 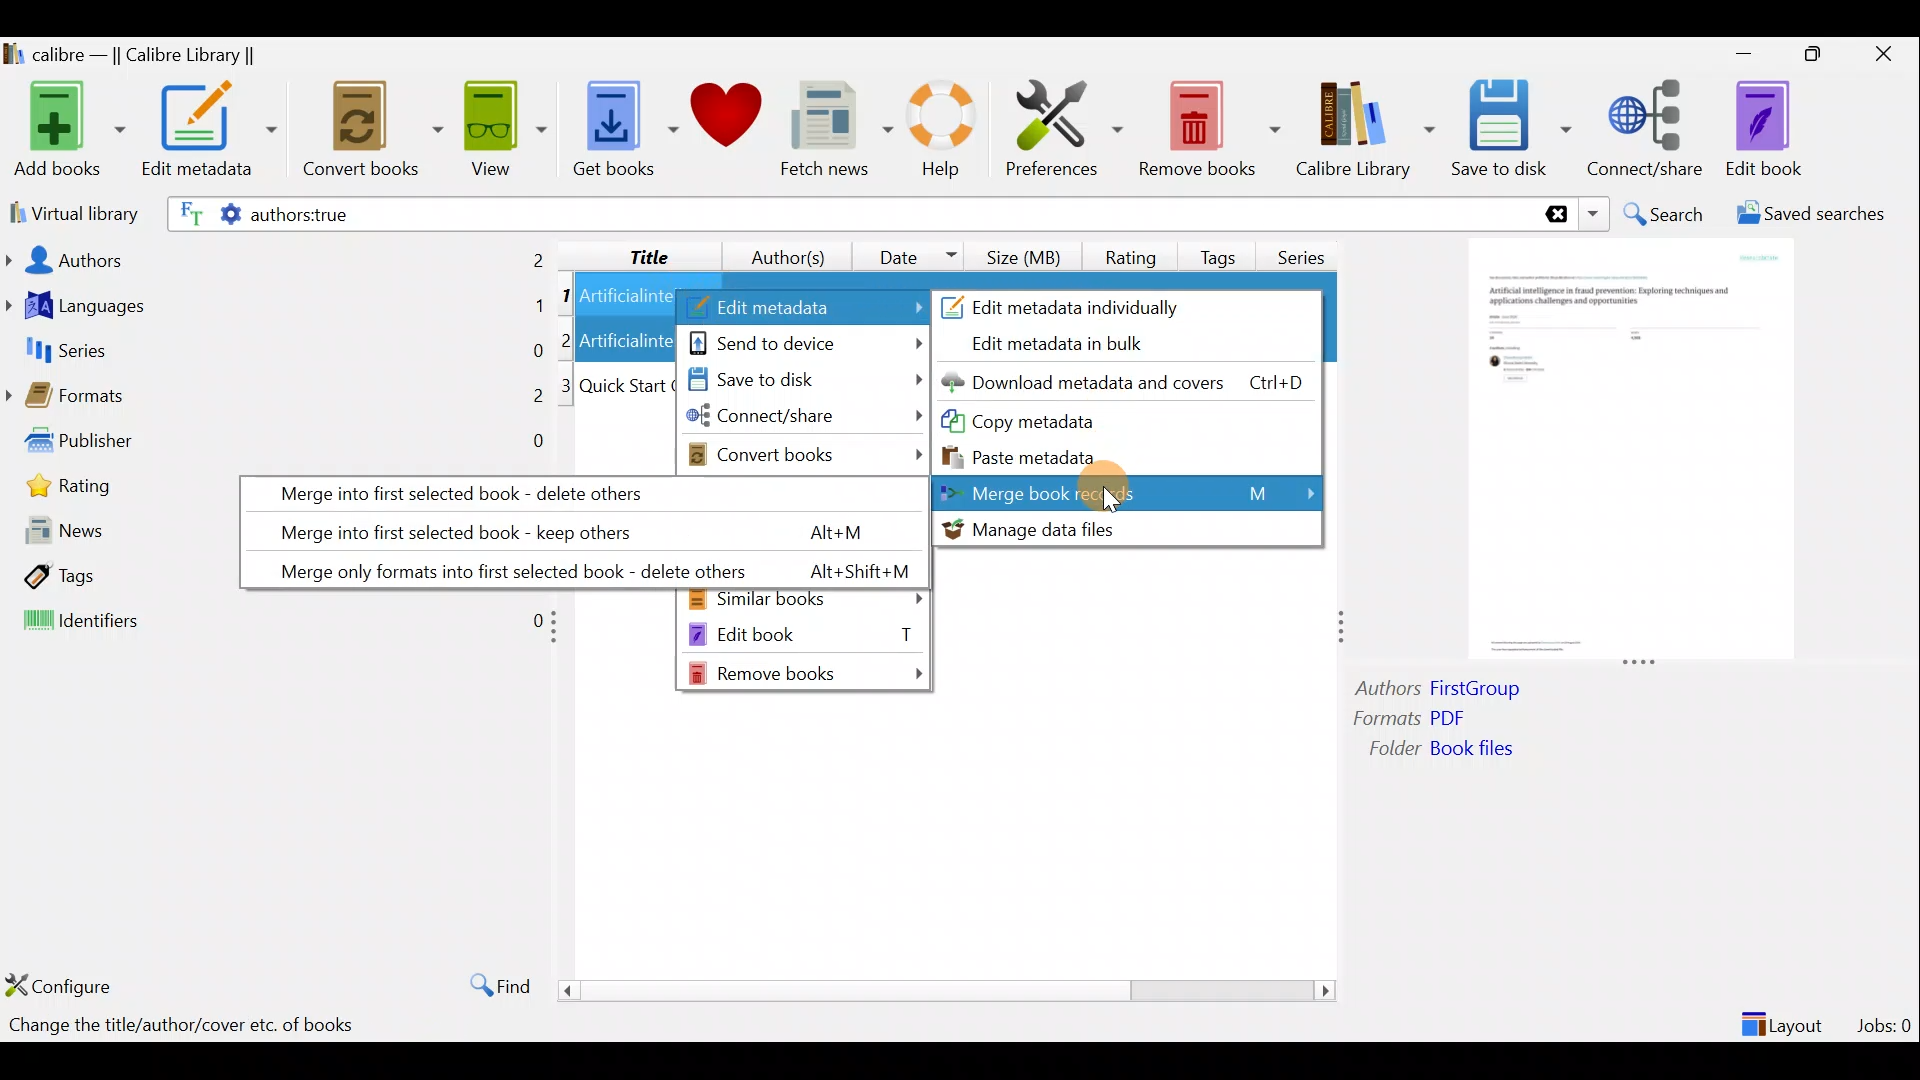 I want to click on Publisher, so click(x=278, y=445).